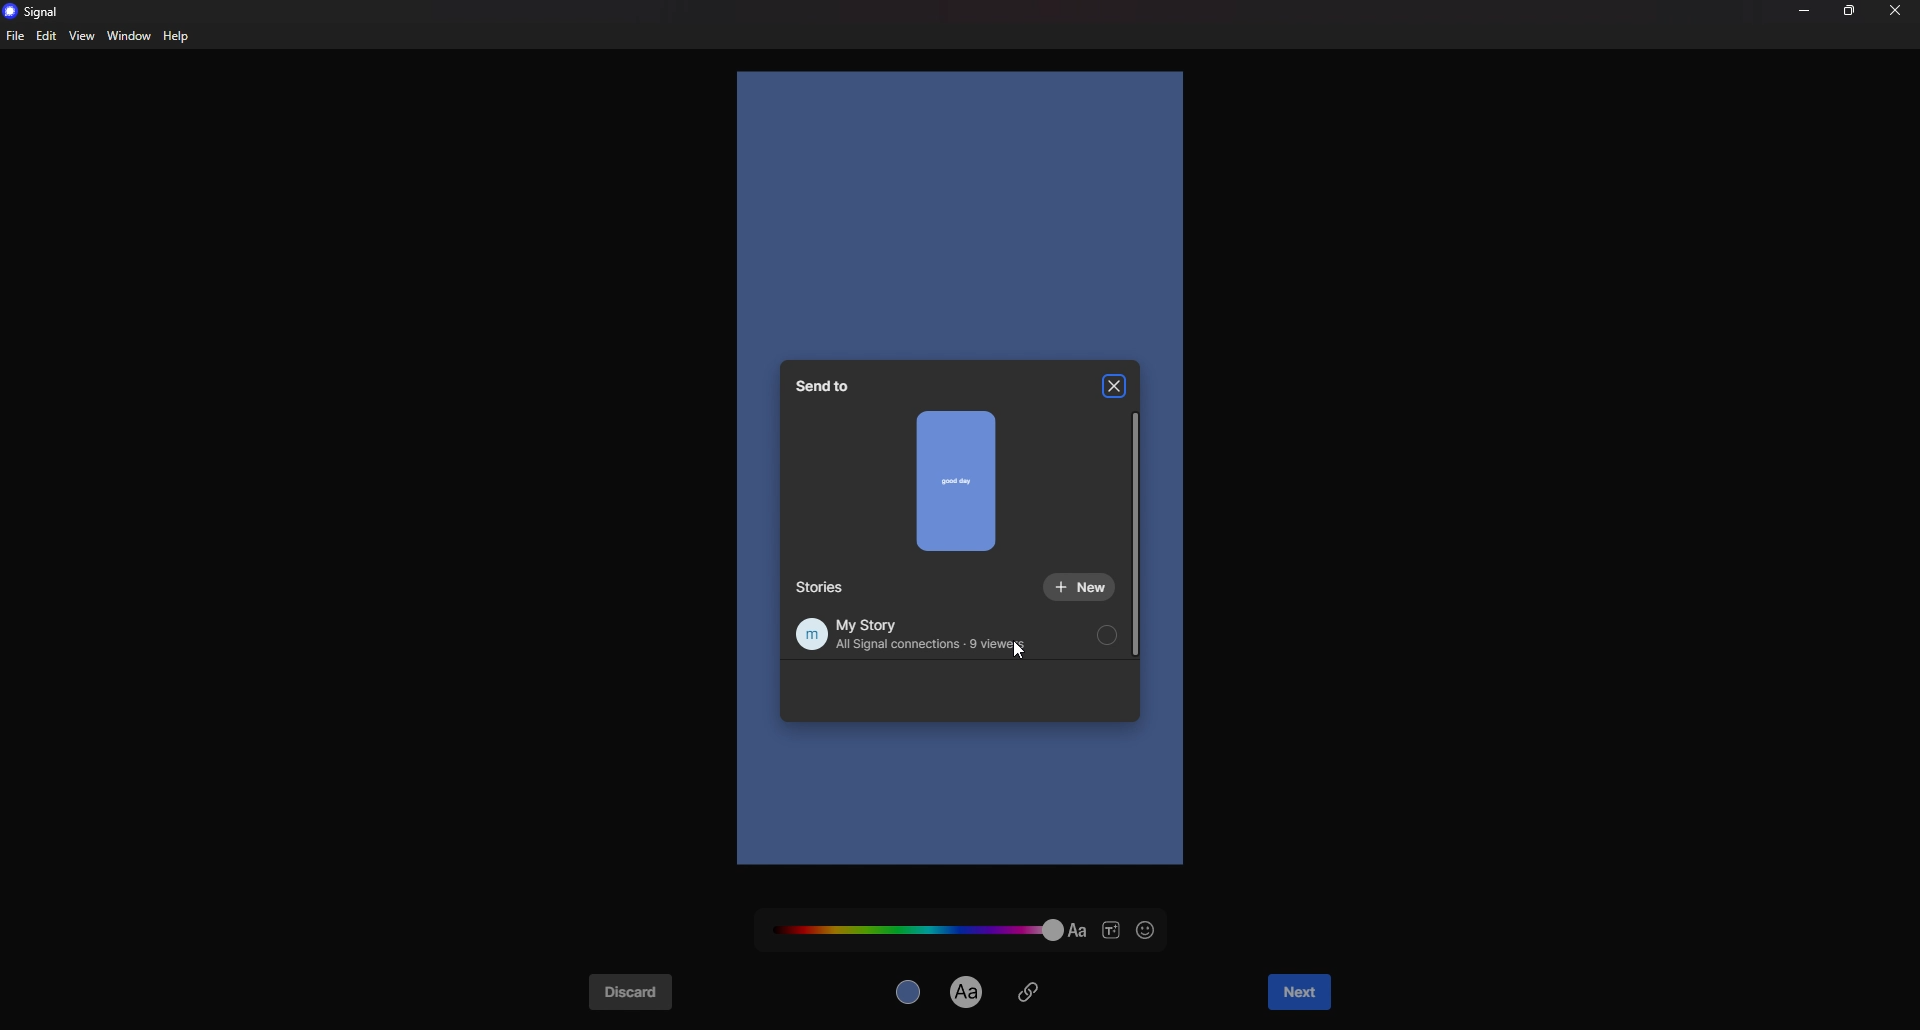 The height and width of the screenshot is (1030, 1920). I want to click on text, so click(1078, 931).